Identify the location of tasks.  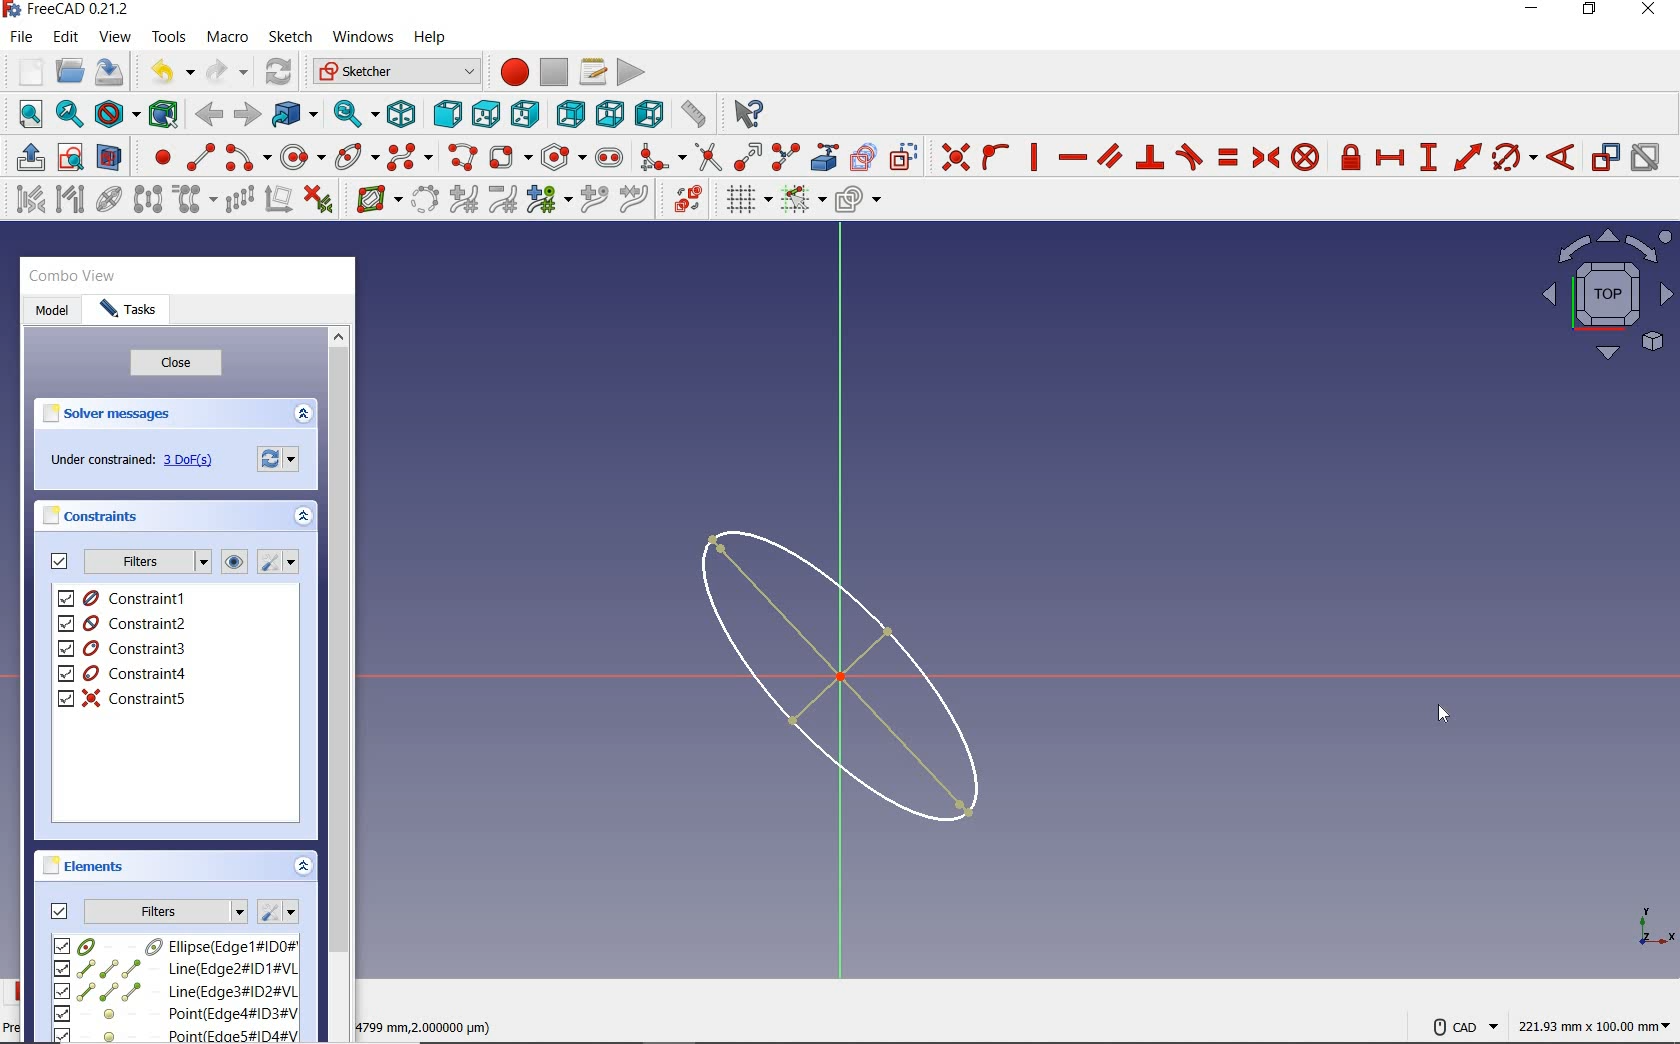
(129, 311).